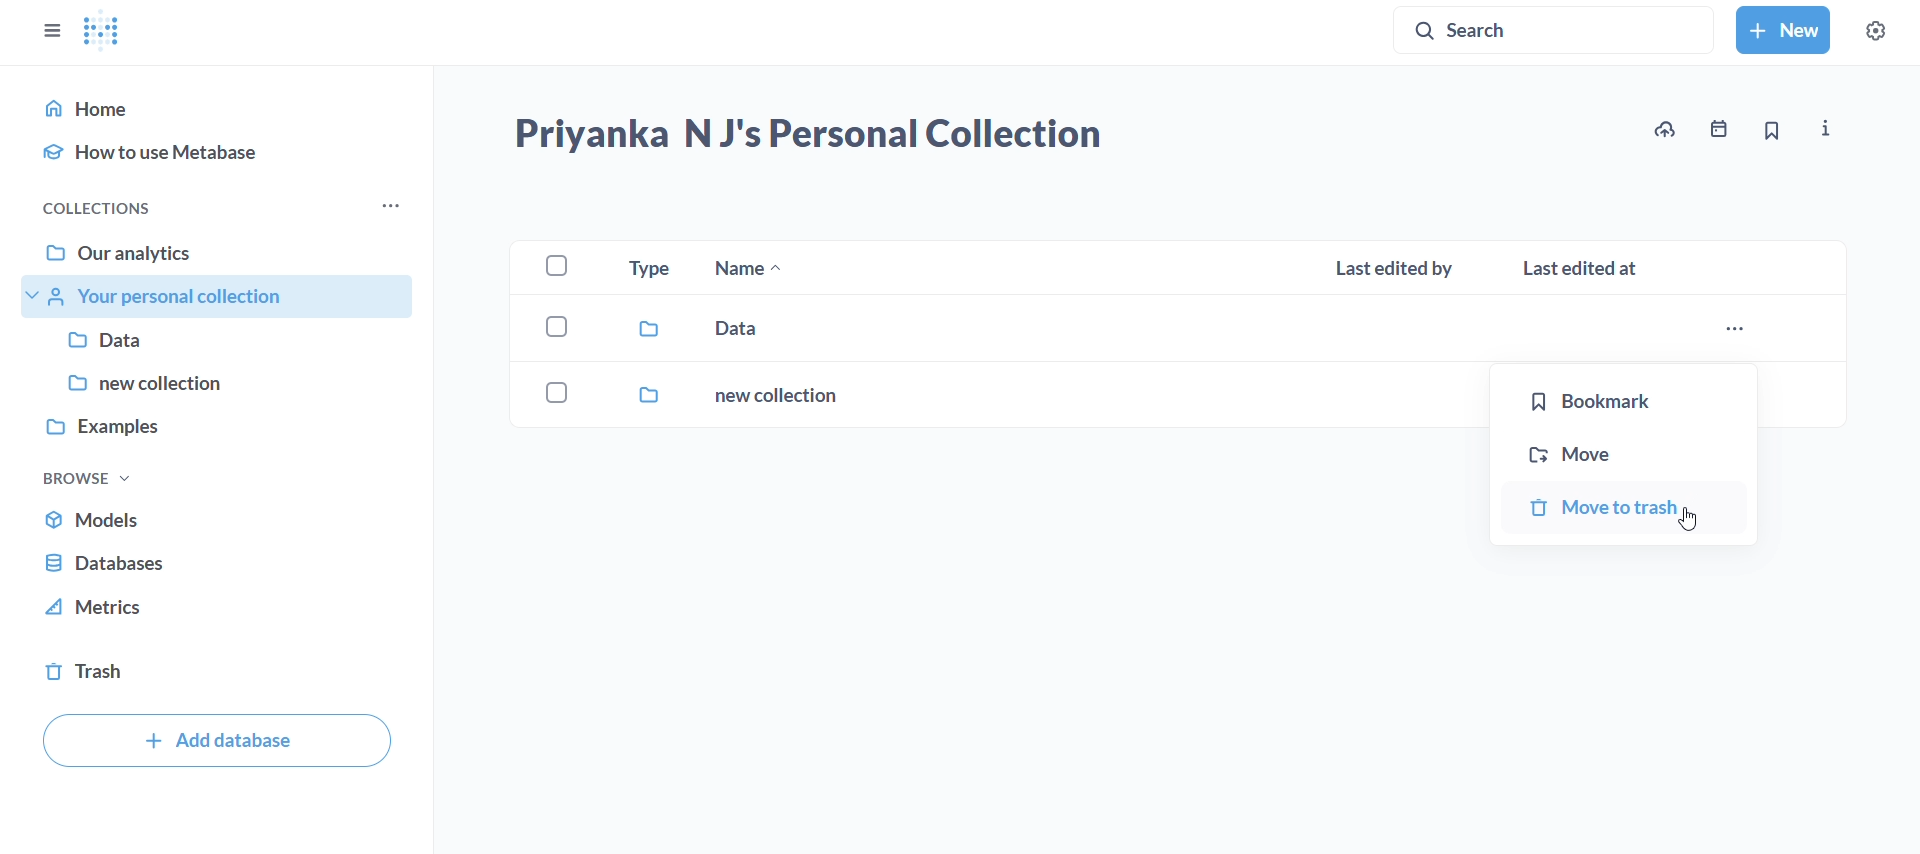 The height and width of the screenshot is (854, 1920). I want to click on bookmark, so click(1623, 393).